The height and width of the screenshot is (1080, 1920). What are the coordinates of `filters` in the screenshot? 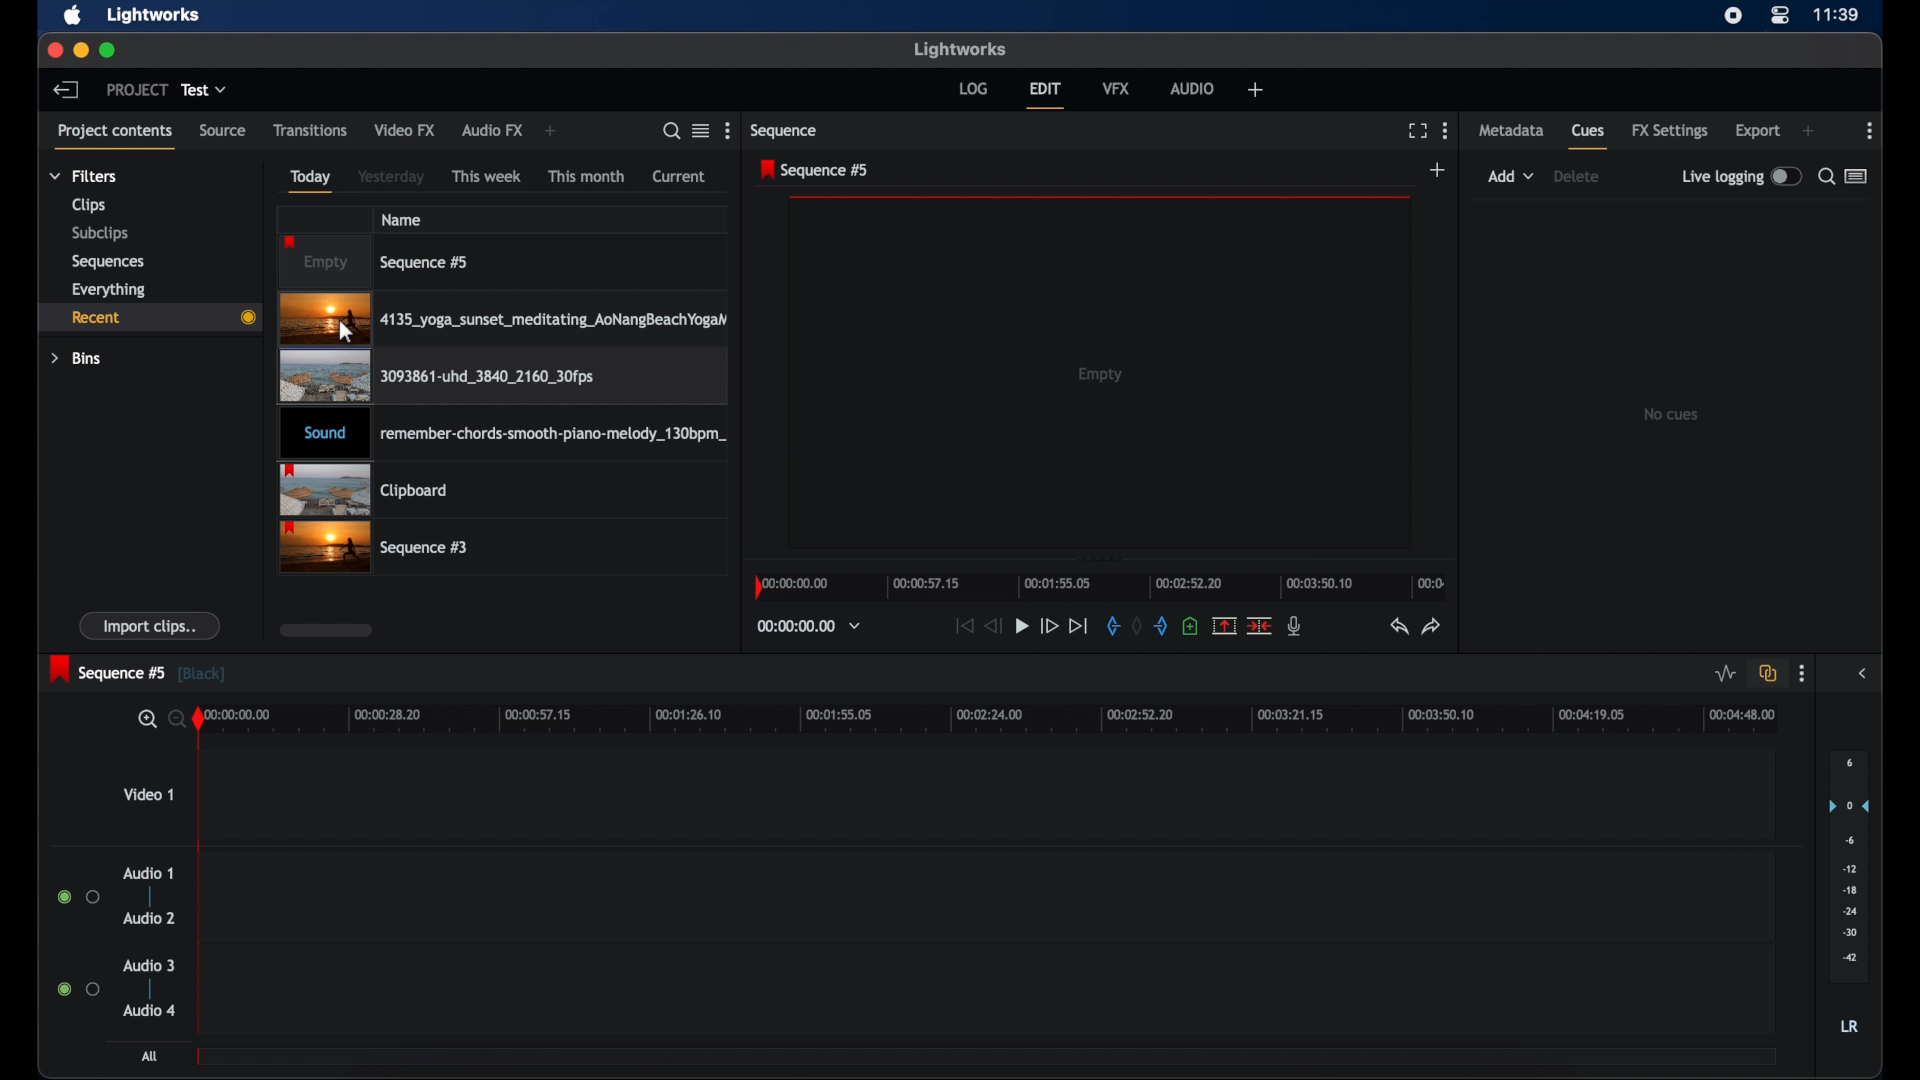 It's located at (84, 176).